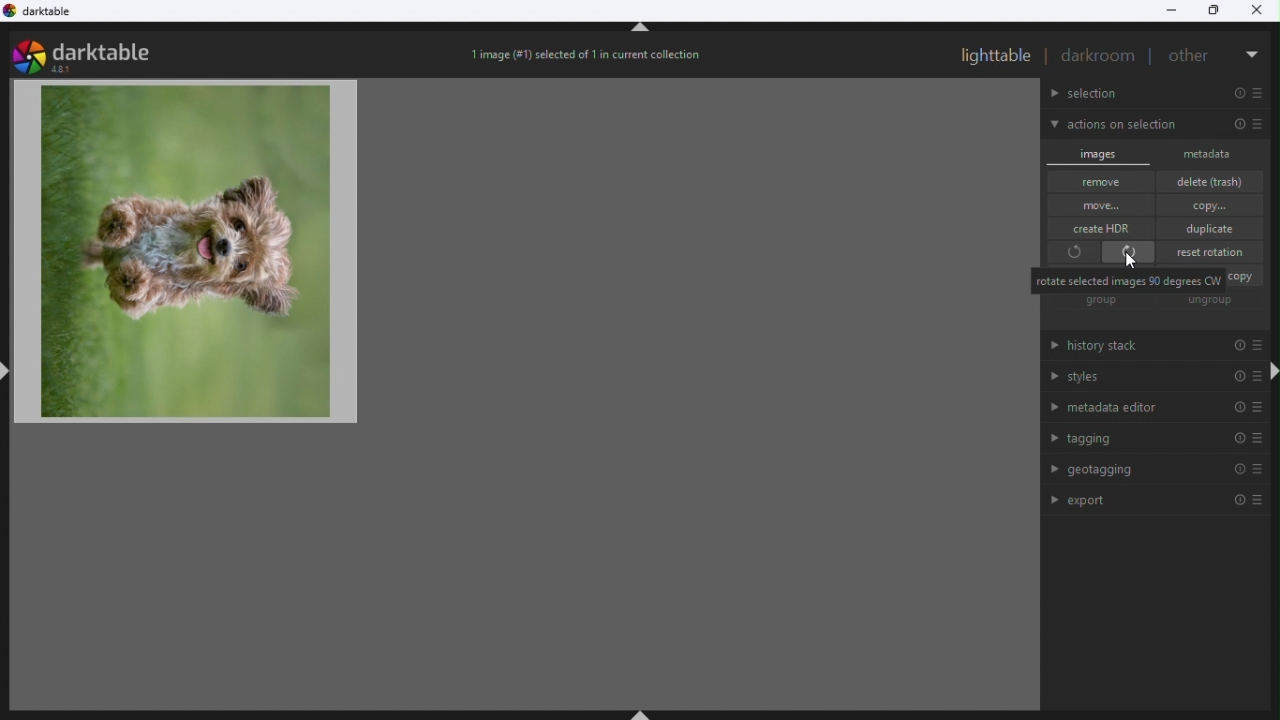 The width and height of the screenshot is (1280, 720). I want to click on cursor, so click(1134, 265).